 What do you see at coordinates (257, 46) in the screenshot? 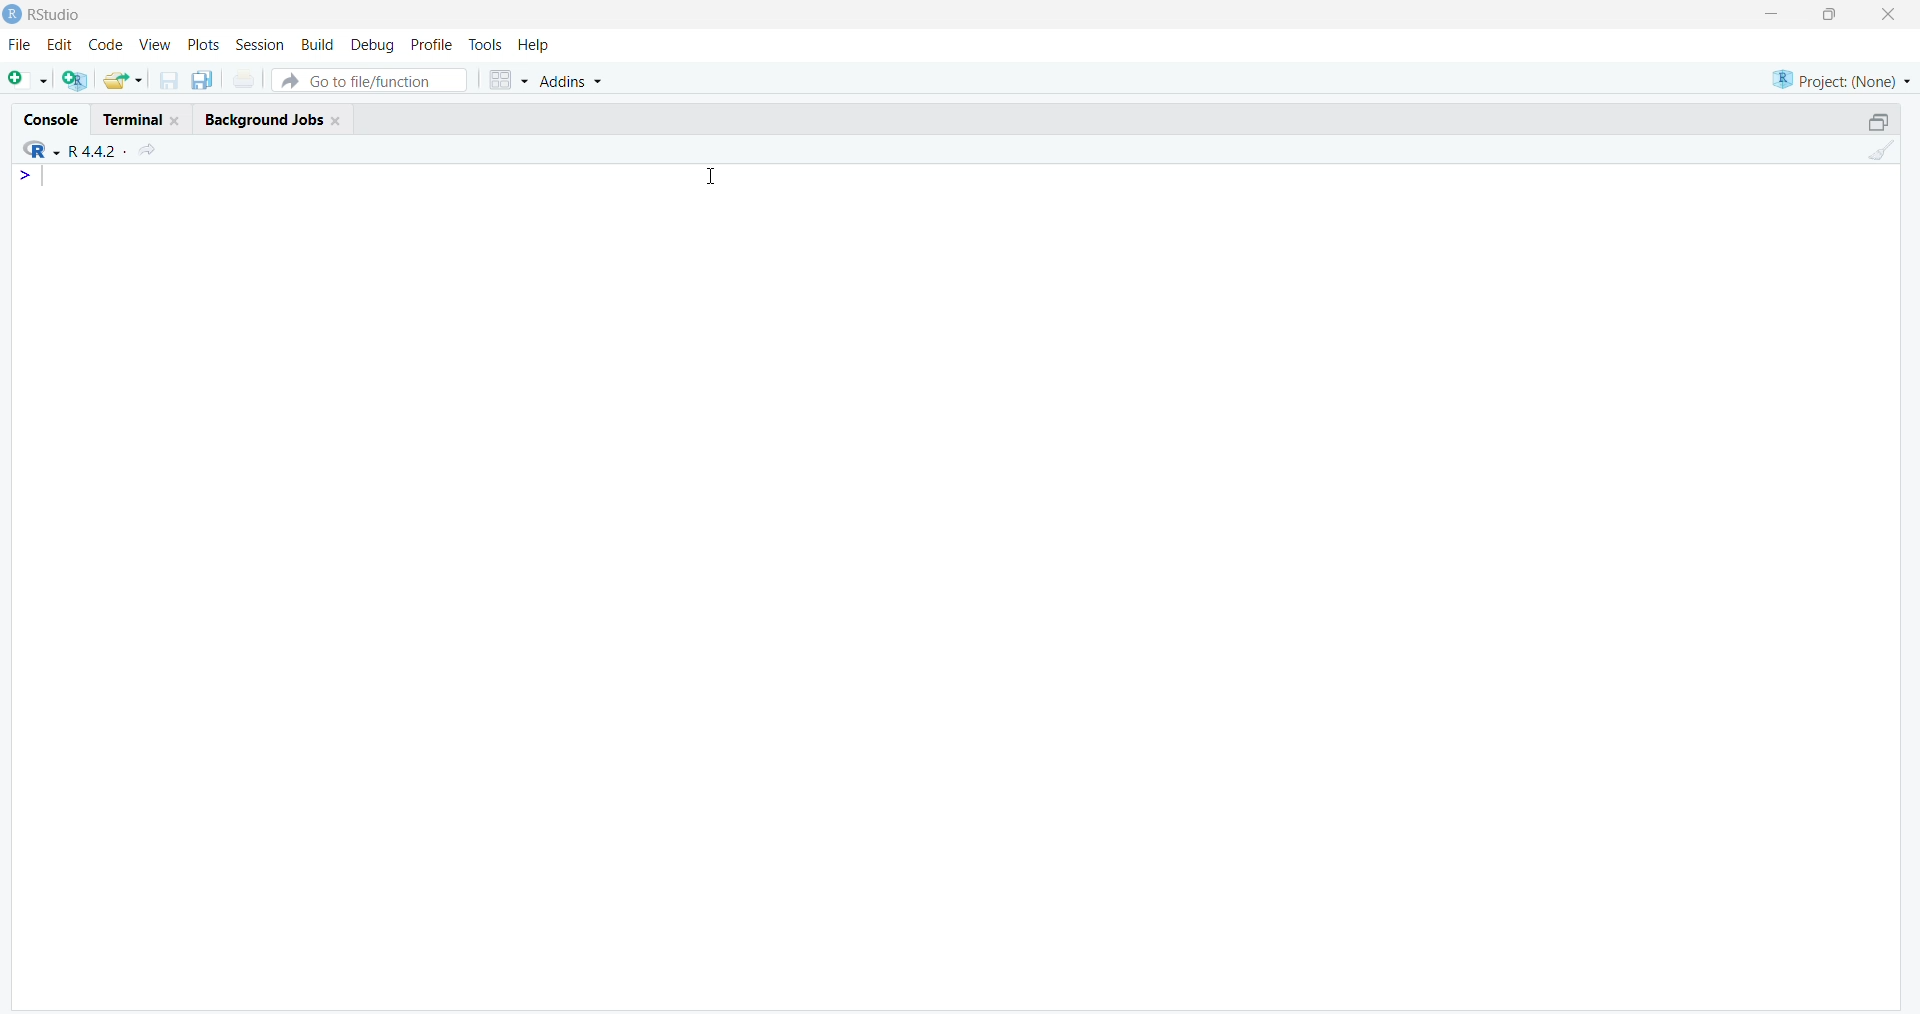
I see `Session` at bounding box center [257, 46].